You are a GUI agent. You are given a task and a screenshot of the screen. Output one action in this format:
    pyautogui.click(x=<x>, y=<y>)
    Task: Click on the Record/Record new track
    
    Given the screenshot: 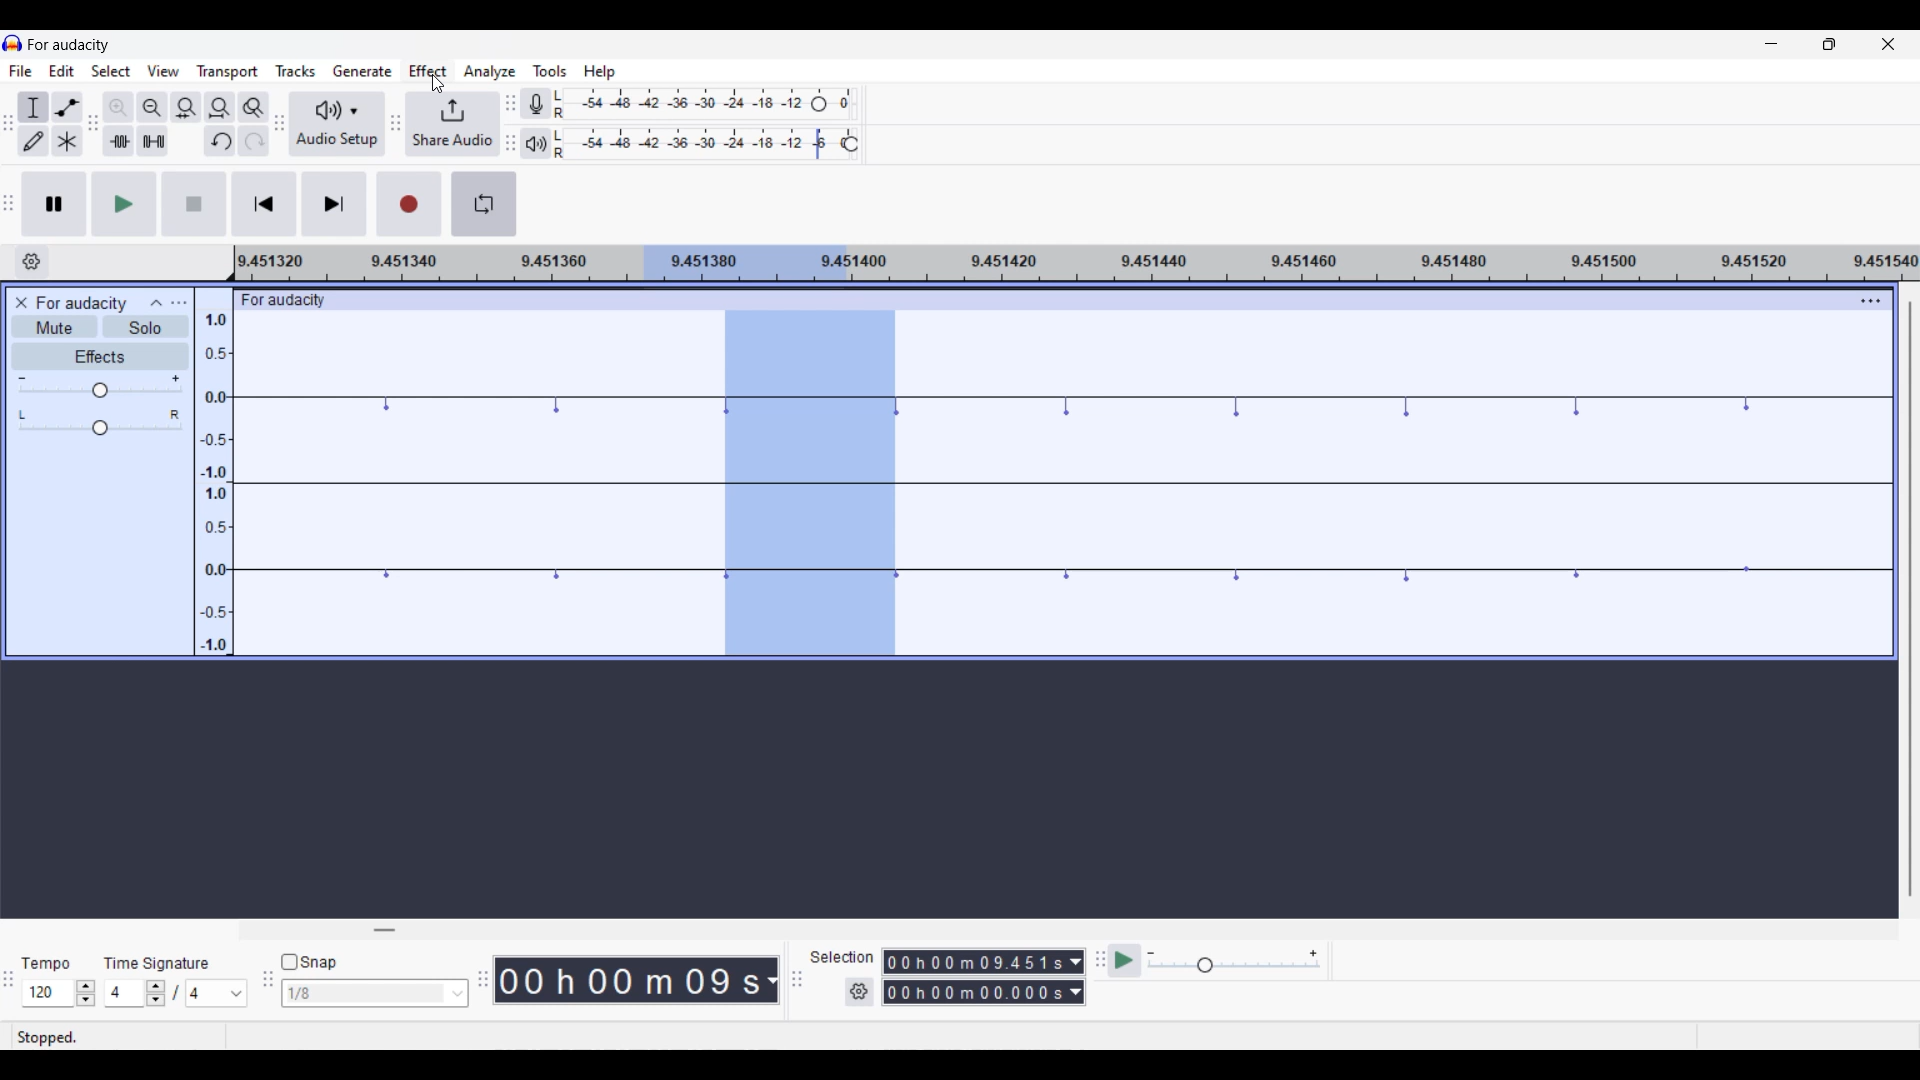 What is the action you would take?
    pyautogui.click(x=410, y=204)
    